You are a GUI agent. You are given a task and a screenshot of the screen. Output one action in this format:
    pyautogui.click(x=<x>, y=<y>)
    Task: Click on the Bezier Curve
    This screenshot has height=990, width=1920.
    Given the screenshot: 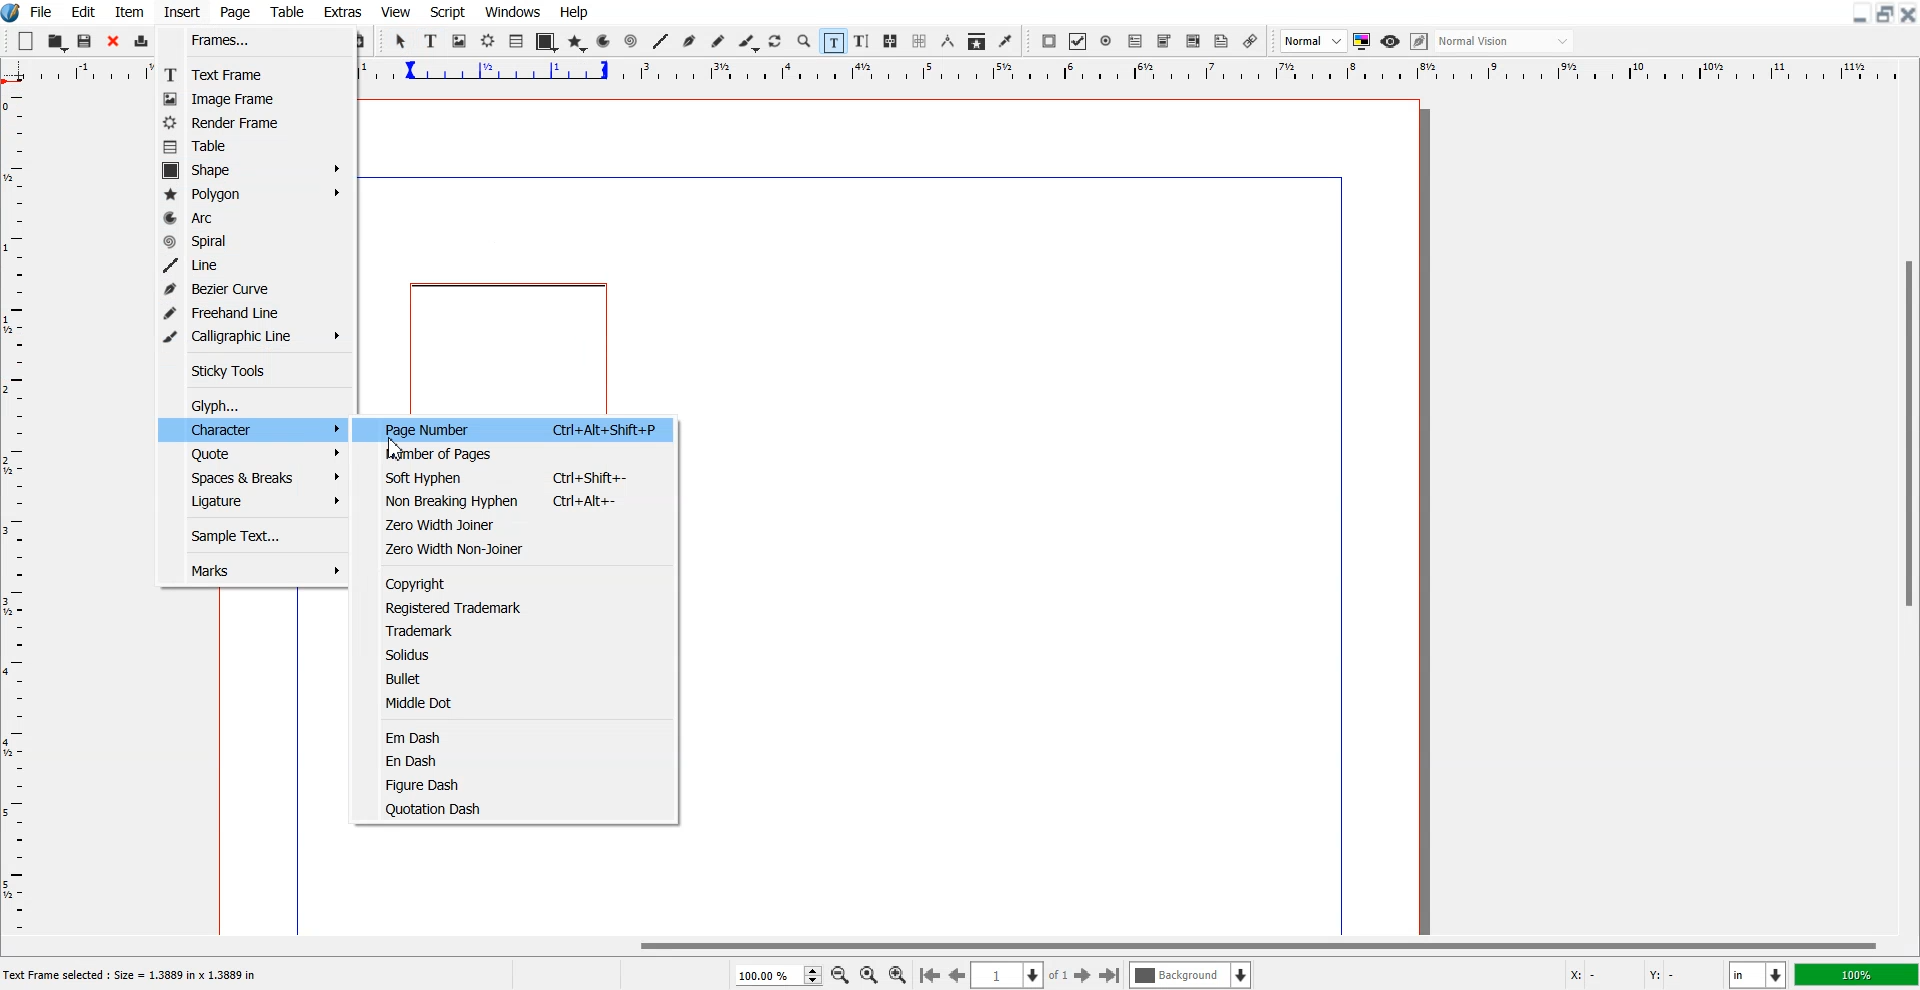 What is the action you would take?
    pyautogui.click(x=251, y=287)
    